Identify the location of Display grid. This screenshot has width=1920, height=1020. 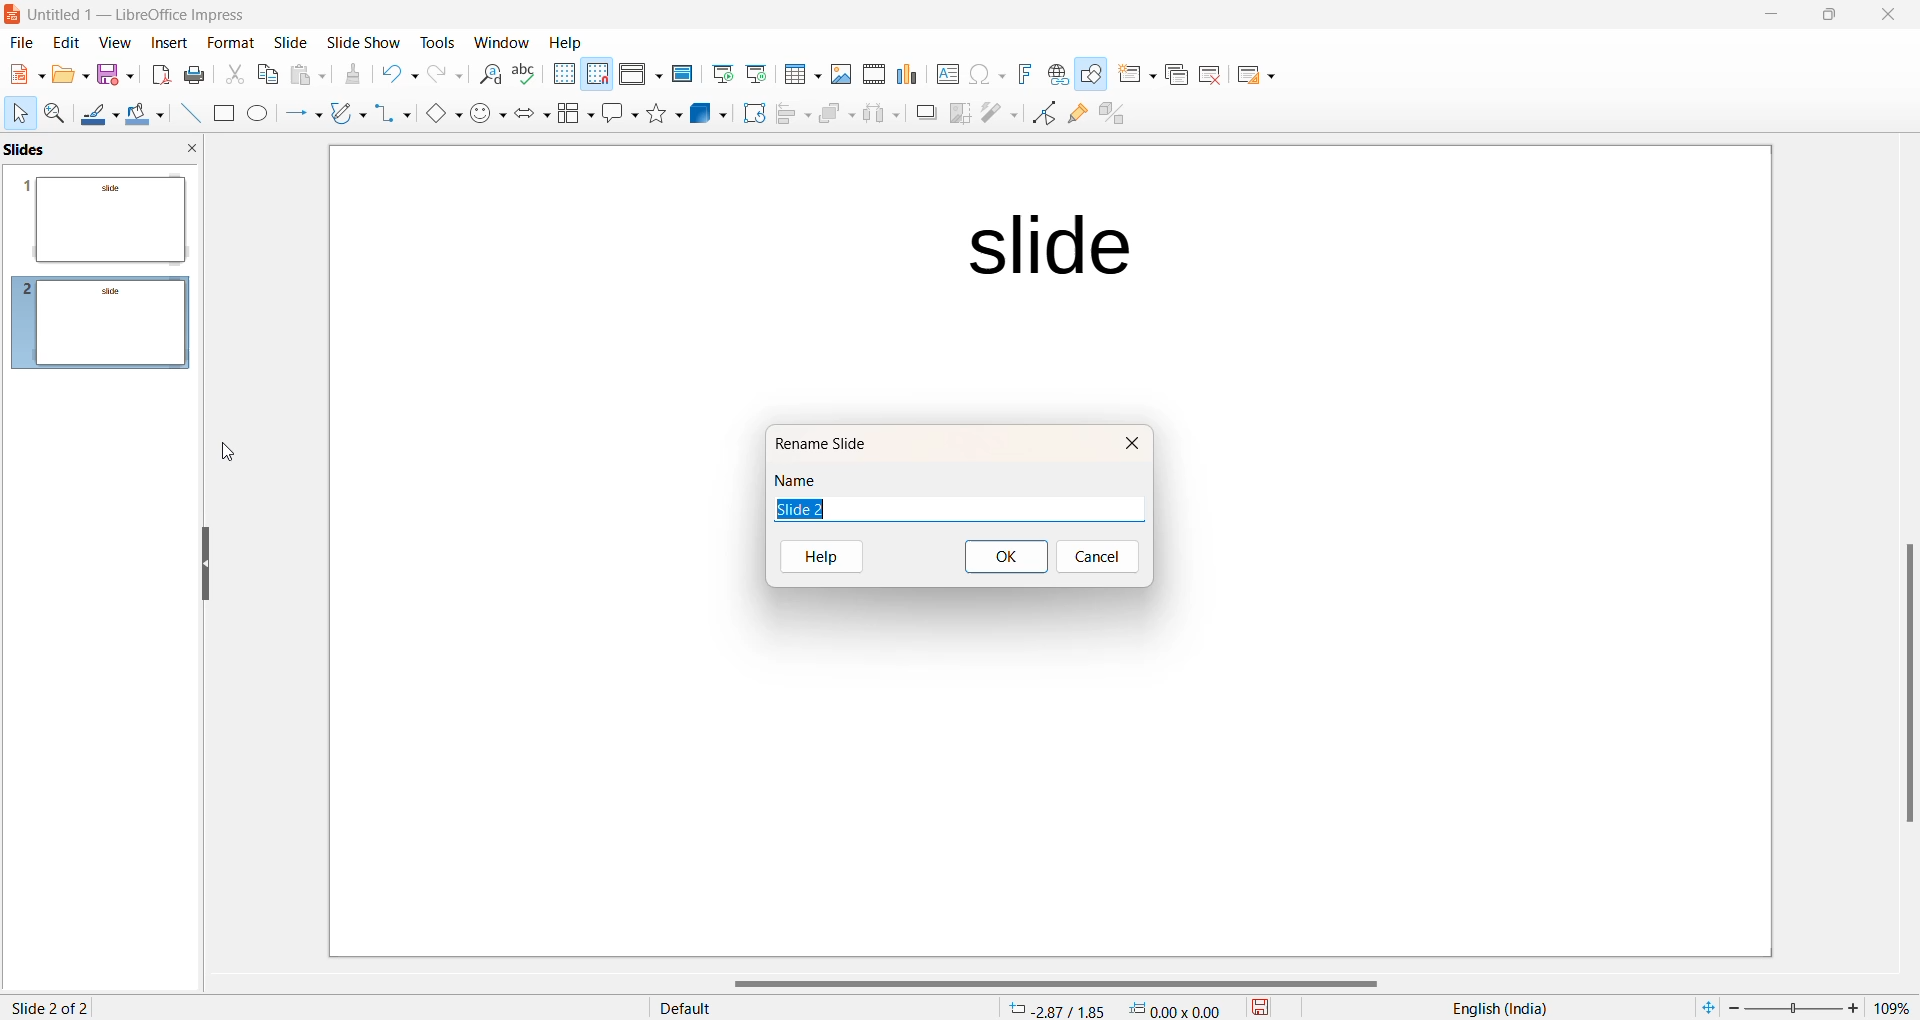
(563, 74).